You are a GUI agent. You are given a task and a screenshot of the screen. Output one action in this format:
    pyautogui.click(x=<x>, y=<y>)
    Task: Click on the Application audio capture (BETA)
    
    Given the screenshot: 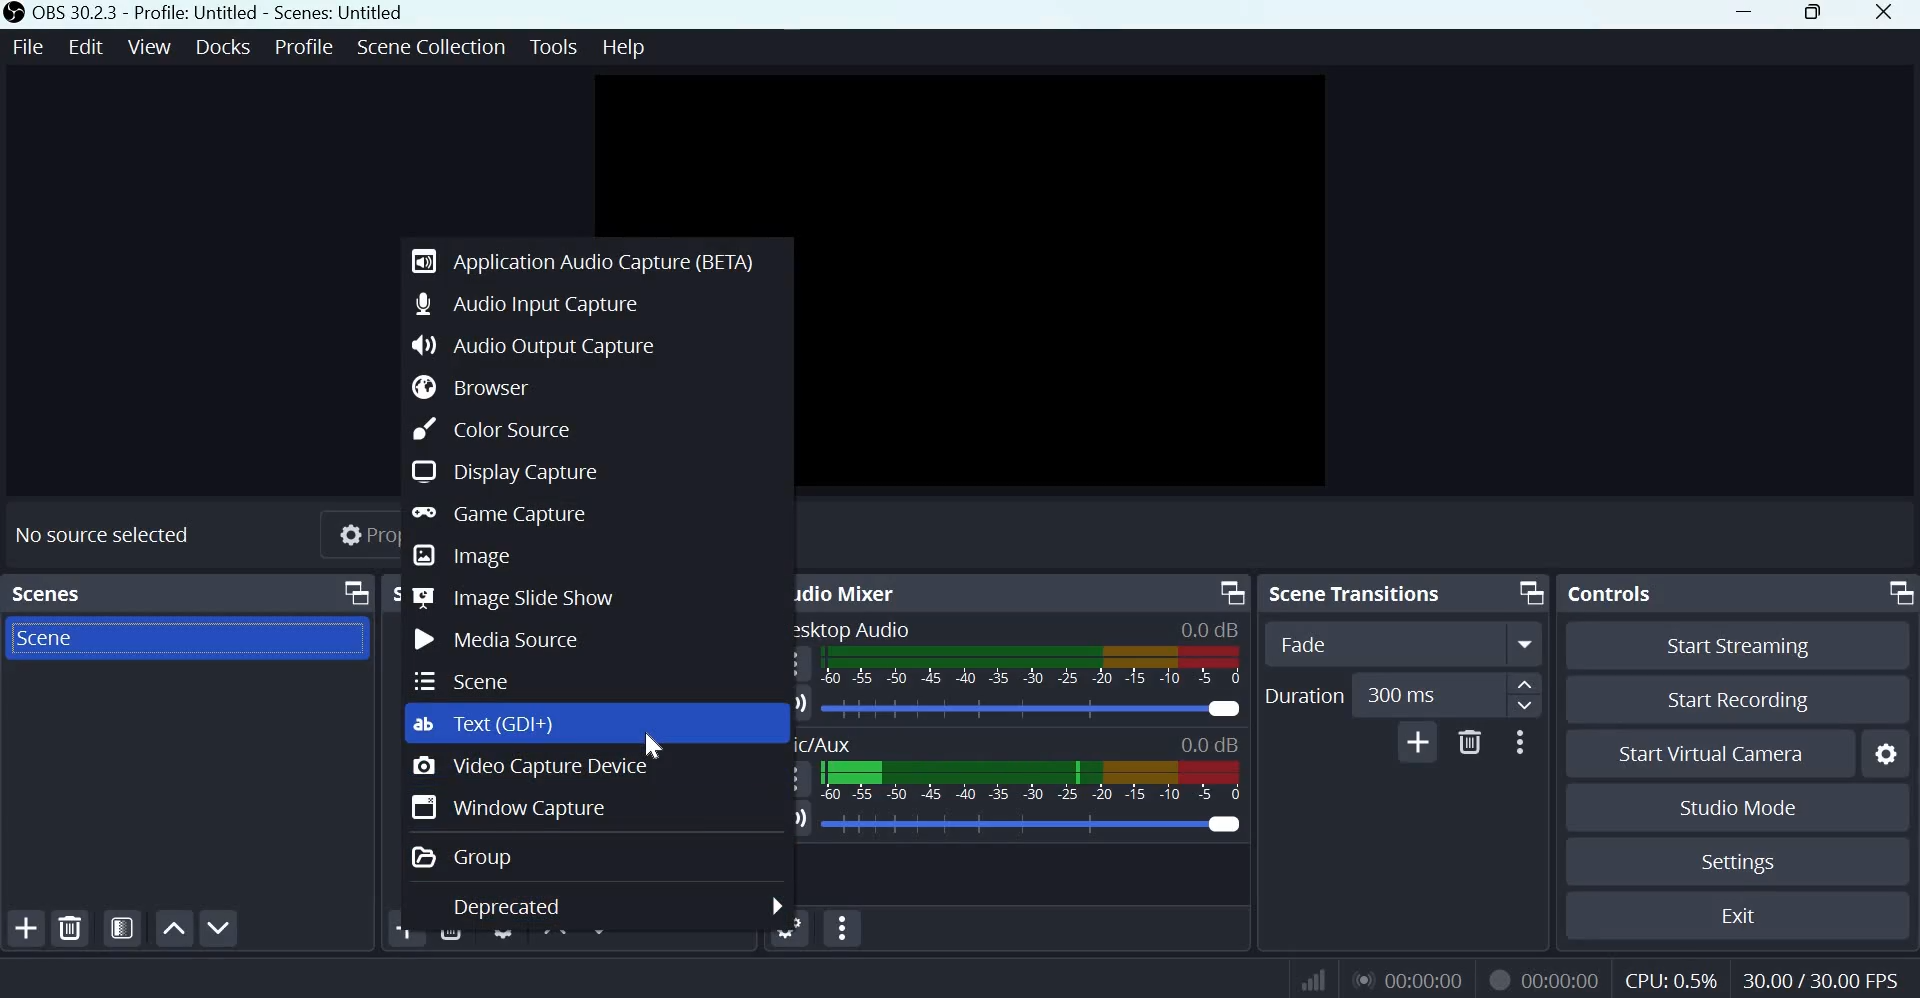 What is the action you would take?
    pyautogui.click(x=587, y=258)
    